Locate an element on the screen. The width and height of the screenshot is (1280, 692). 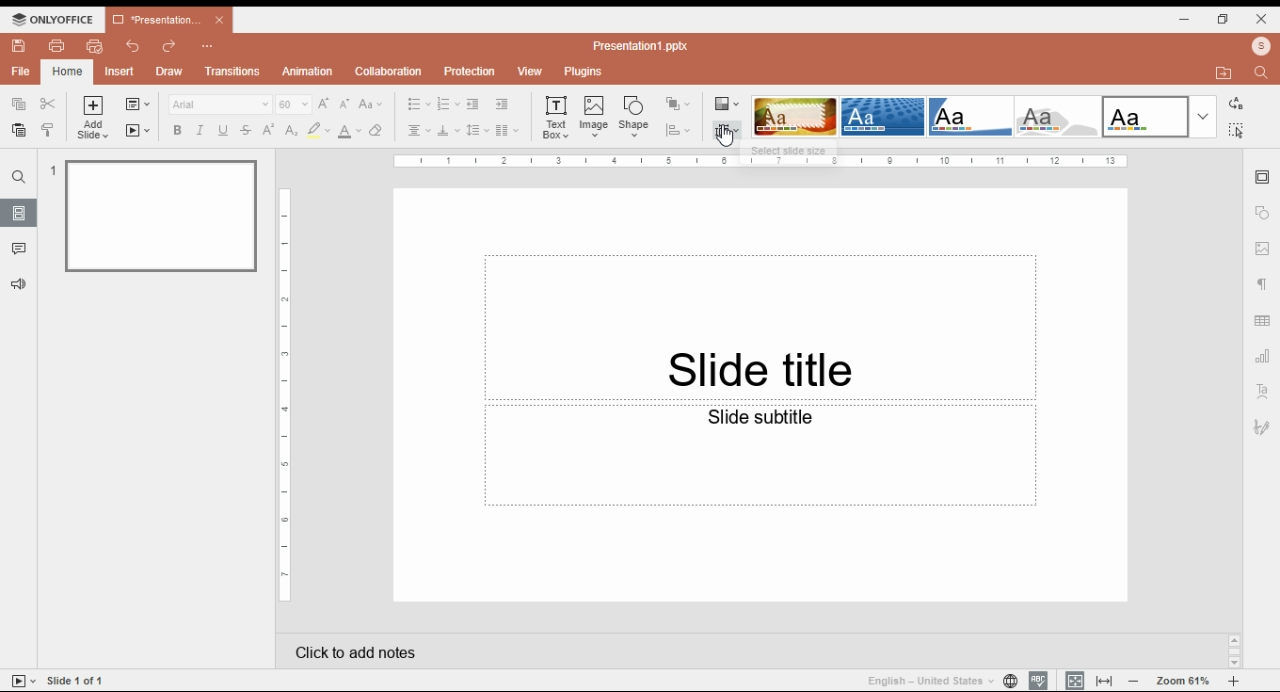
quick print  is located at coordinates (95, 46).